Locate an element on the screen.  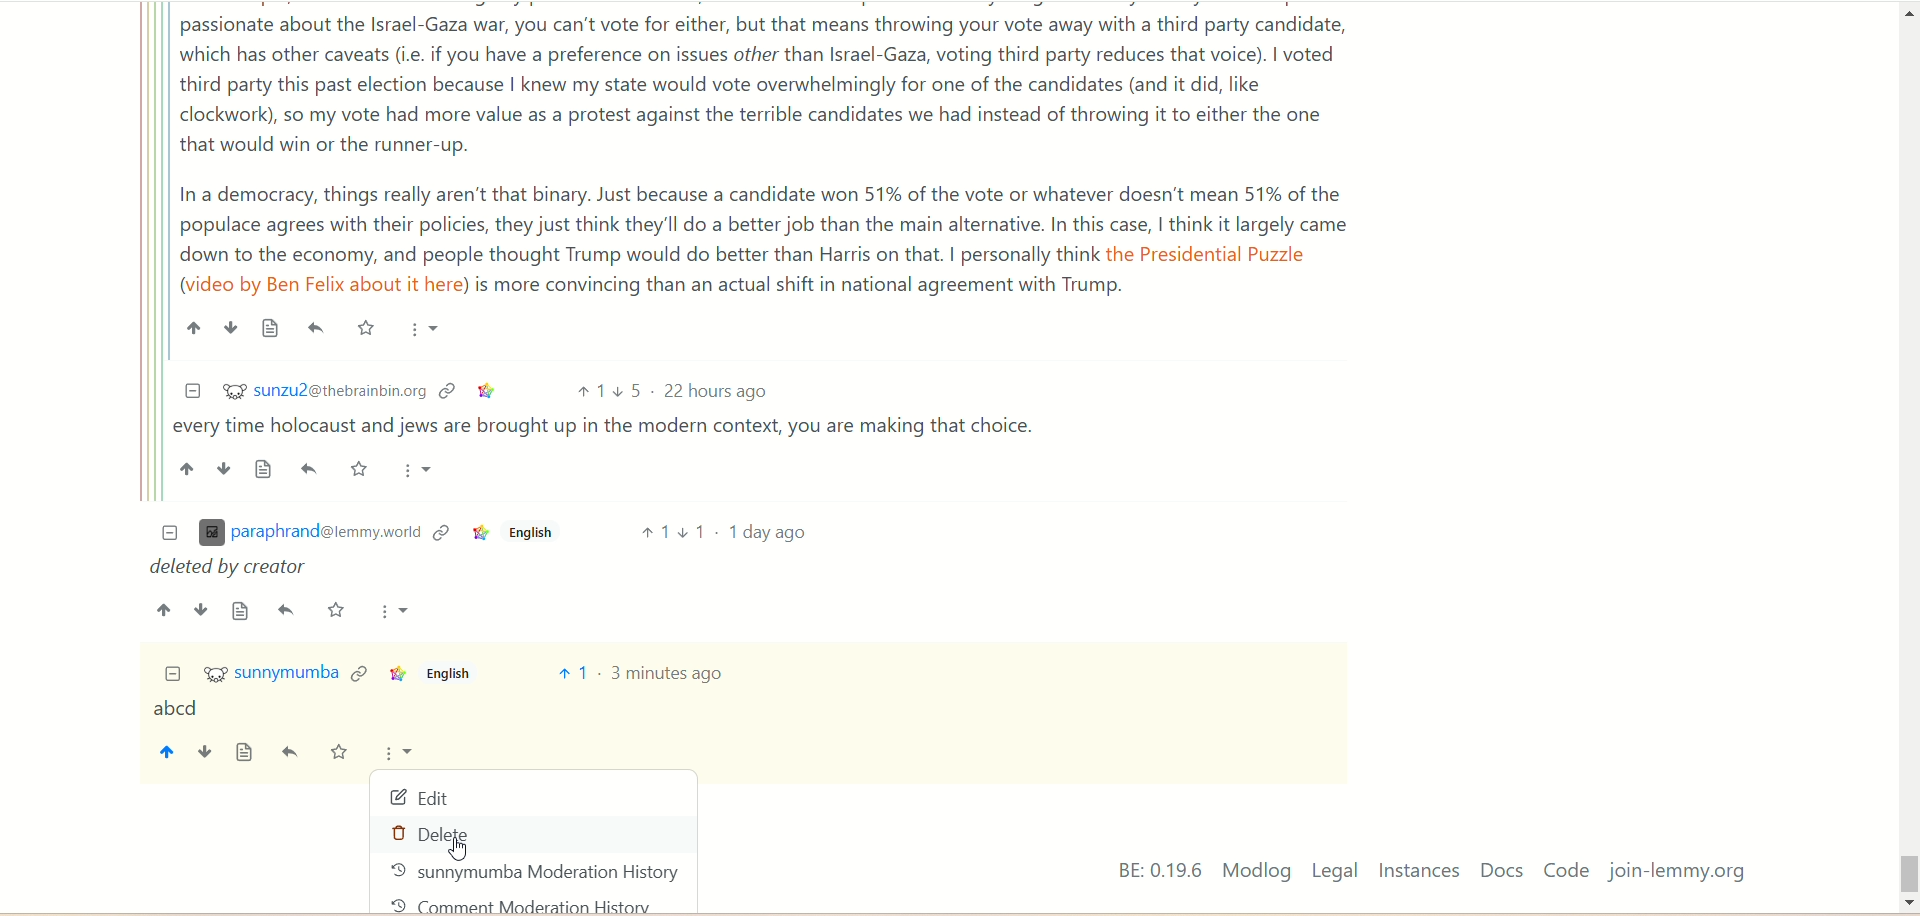
3 minutes ago is located at coordinates (668, 674).